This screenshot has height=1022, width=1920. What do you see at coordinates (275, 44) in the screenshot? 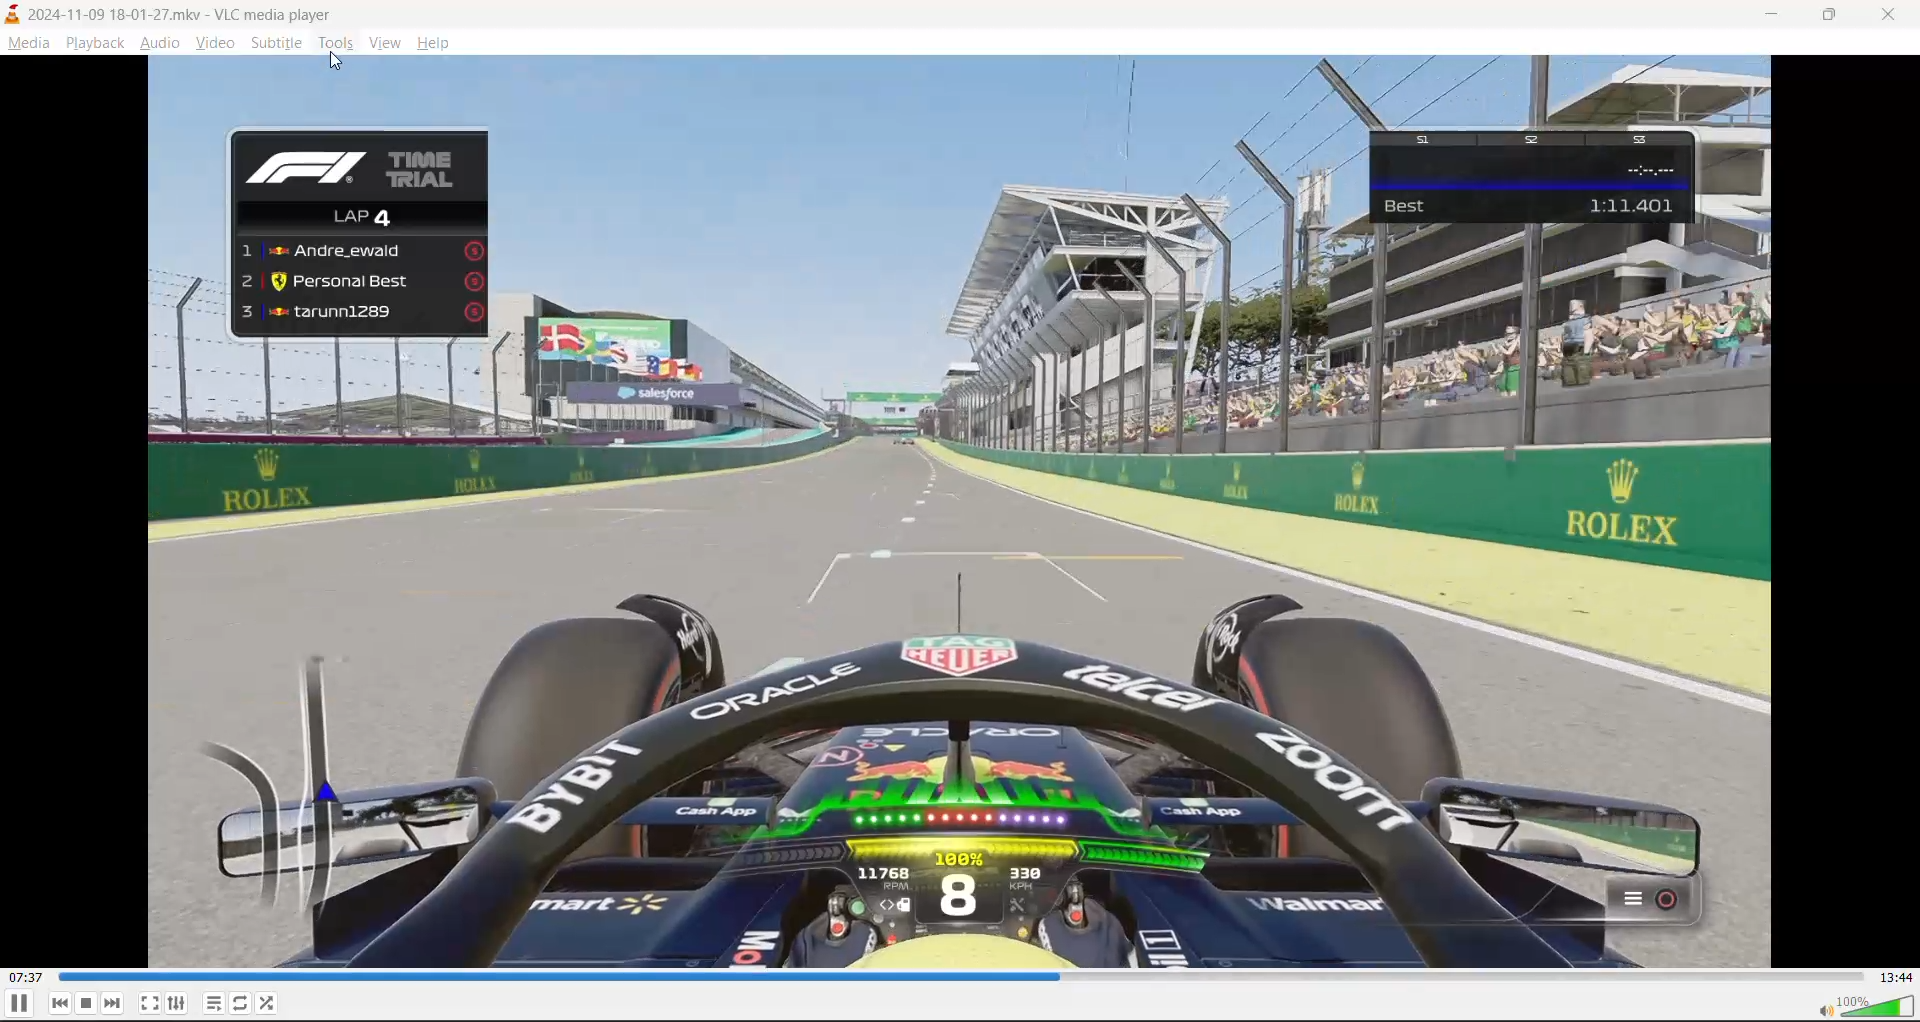
I see `subtitle` at bounding box center [275, 44].